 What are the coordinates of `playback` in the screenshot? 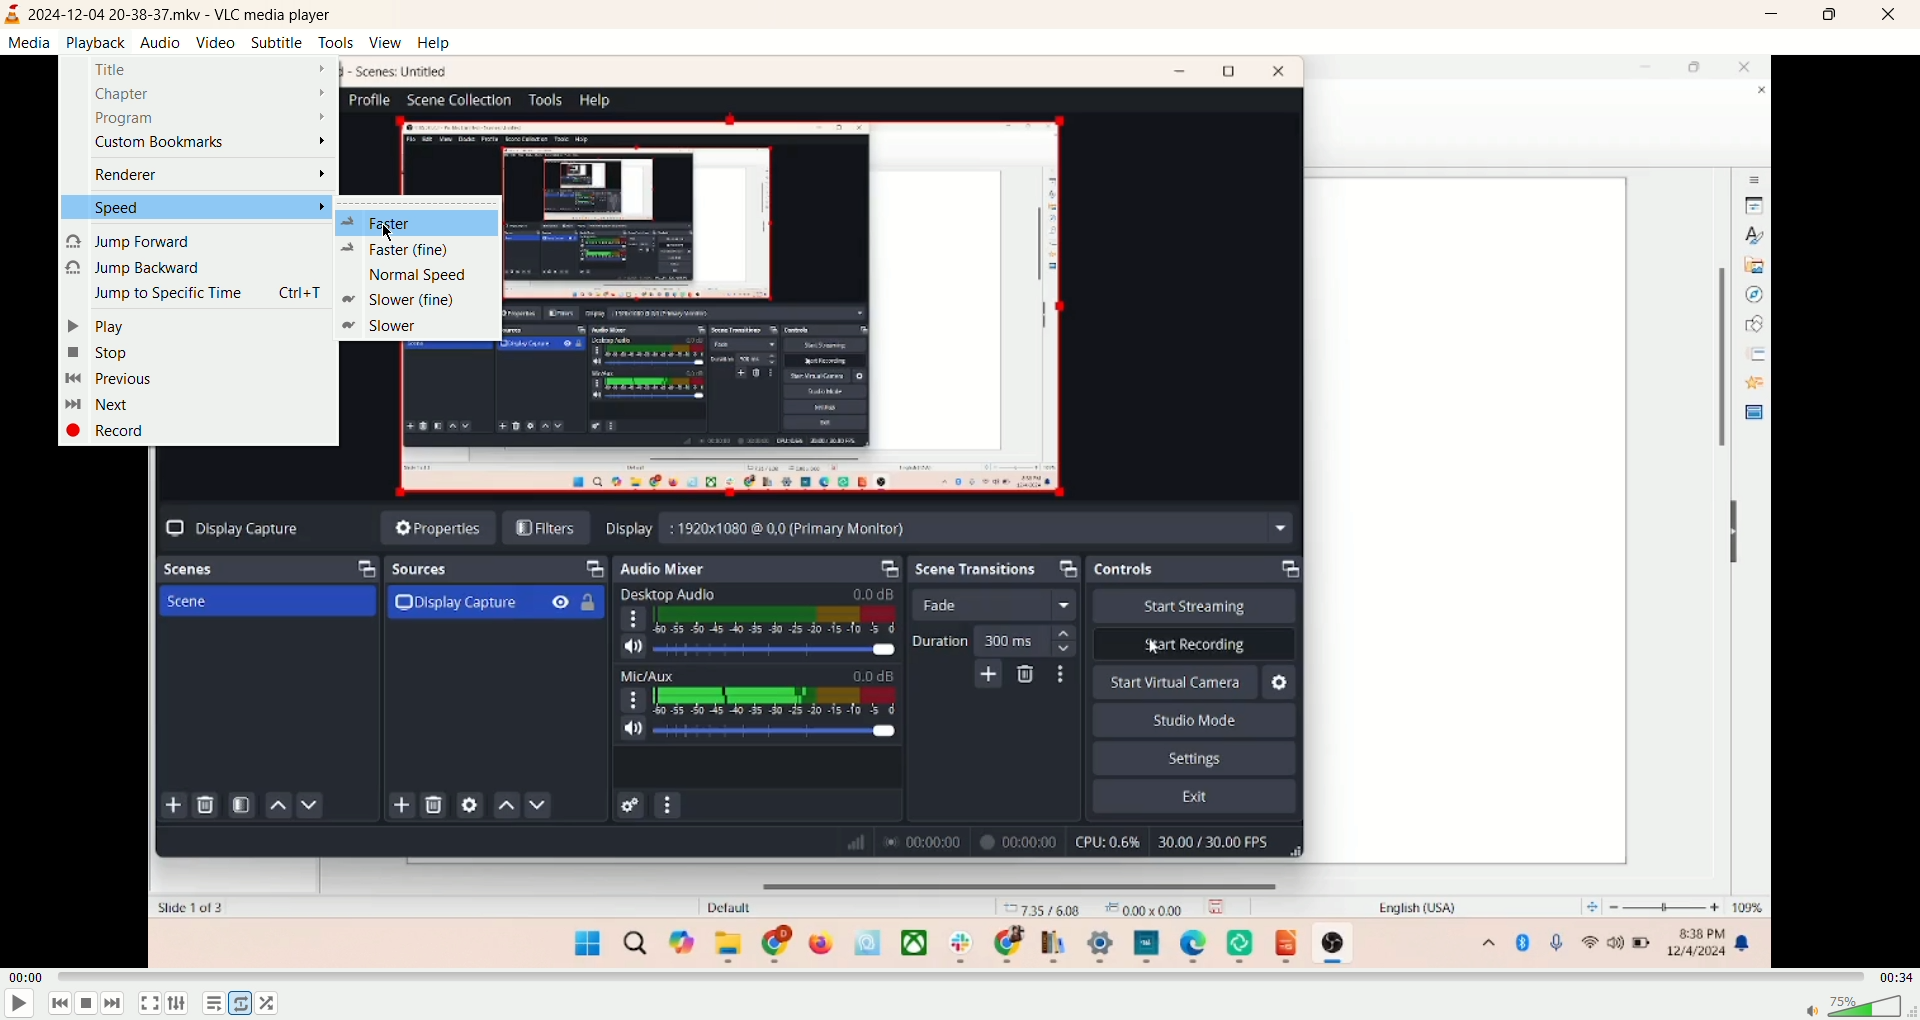 It's located at (95, 42).